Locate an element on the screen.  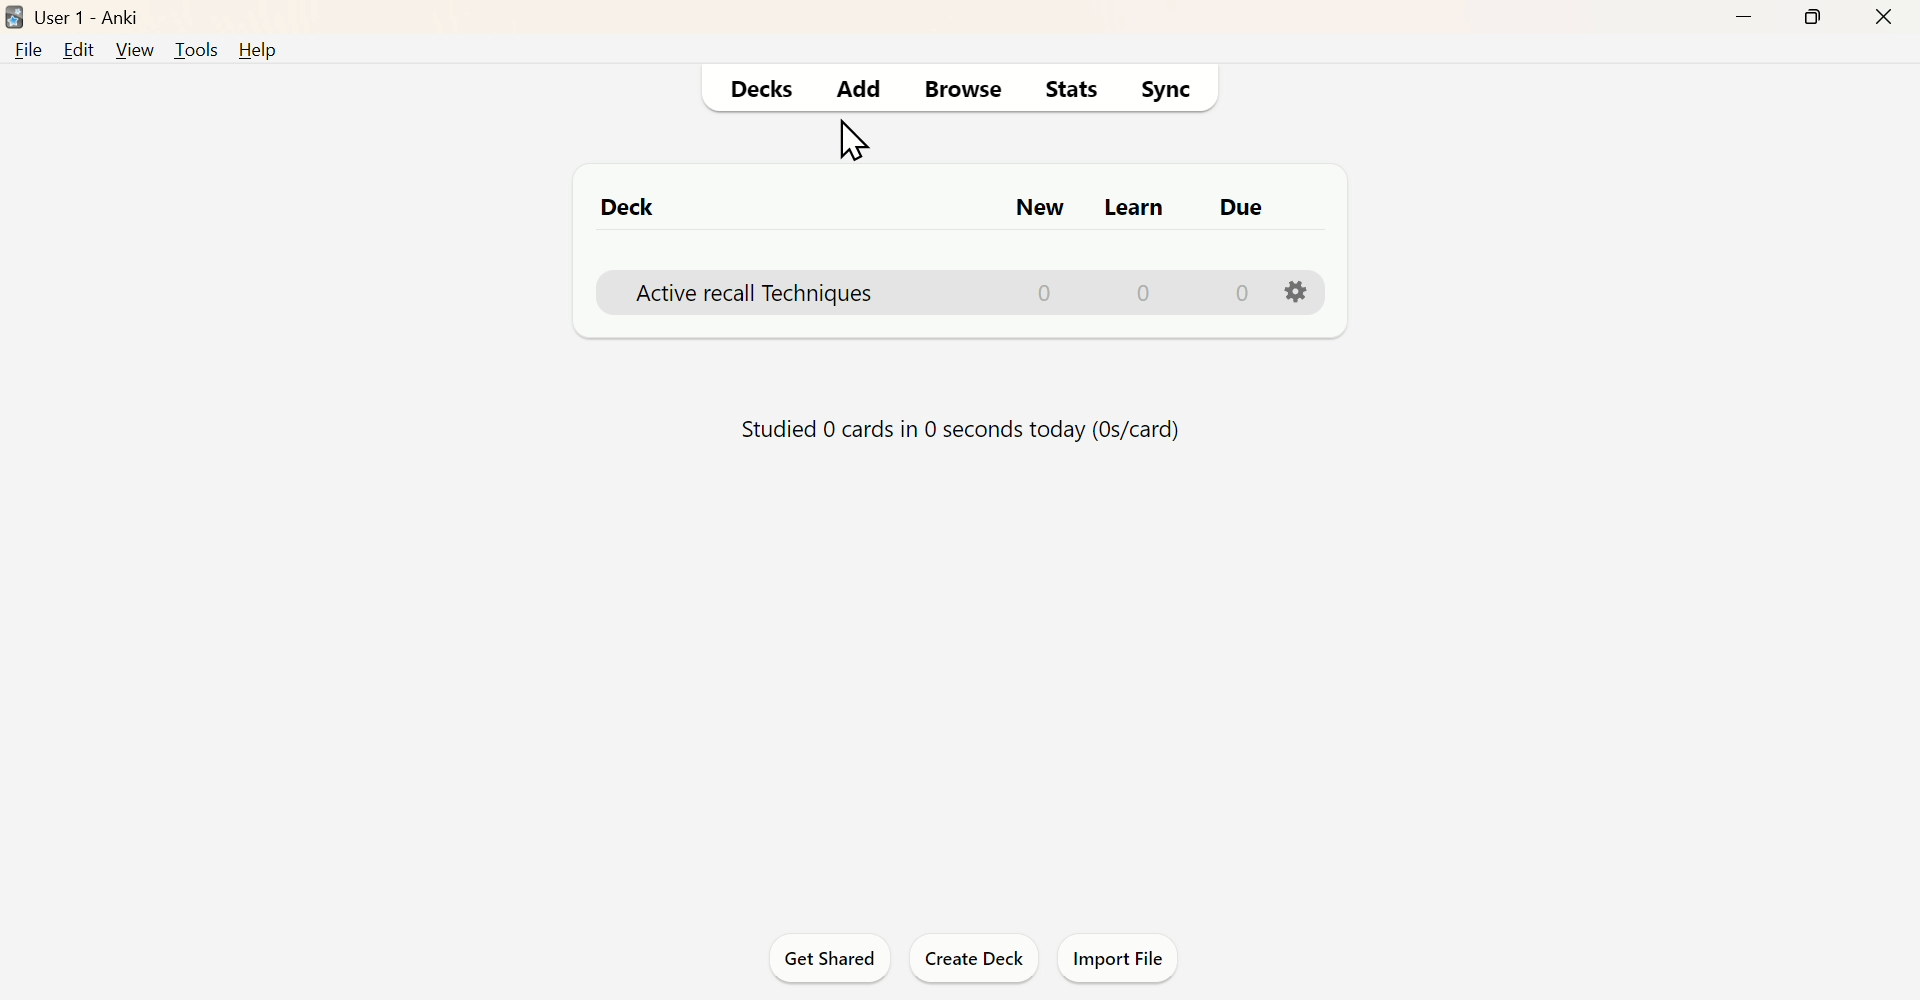
Edit is located at coordinates (77, 50).